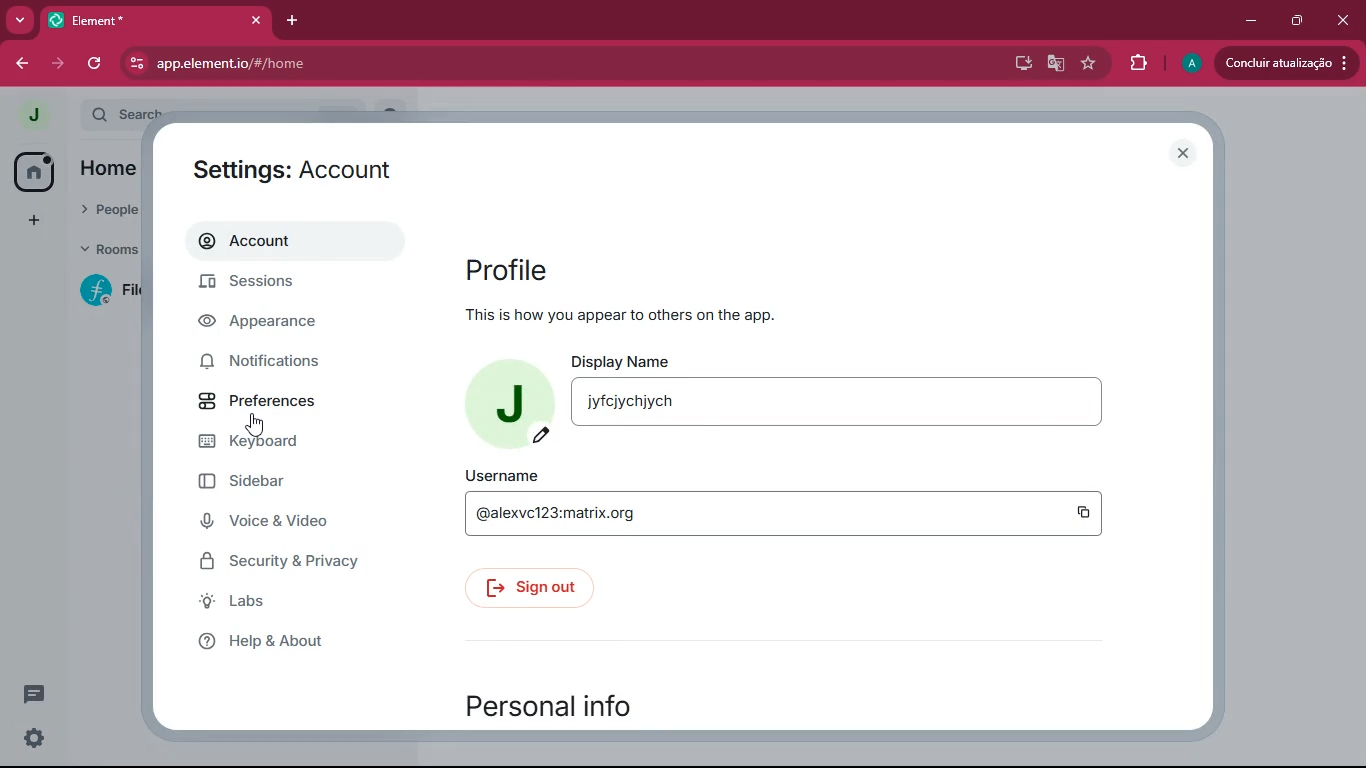 The image size is (1366, 768). I want to click on labs, so click(284, 605).